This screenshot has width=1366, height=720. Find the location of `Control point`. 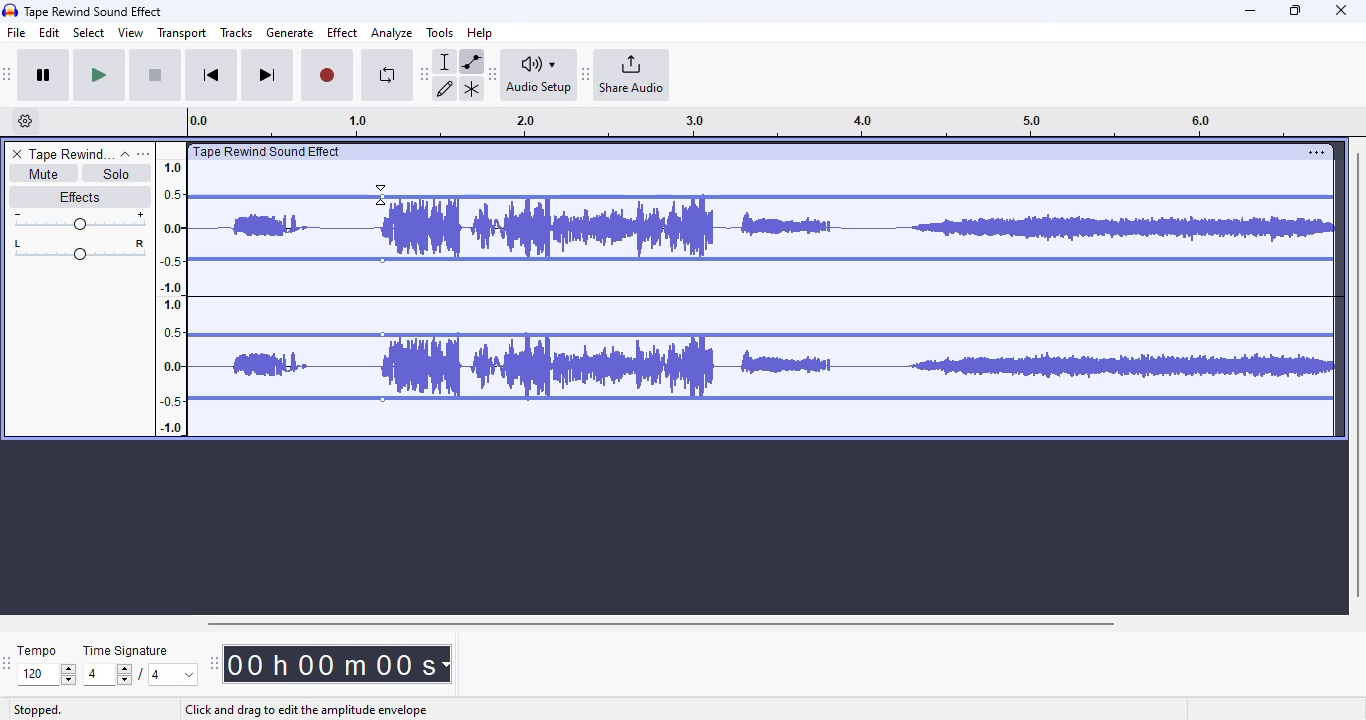

Control point is located at coordinates (382, 260).